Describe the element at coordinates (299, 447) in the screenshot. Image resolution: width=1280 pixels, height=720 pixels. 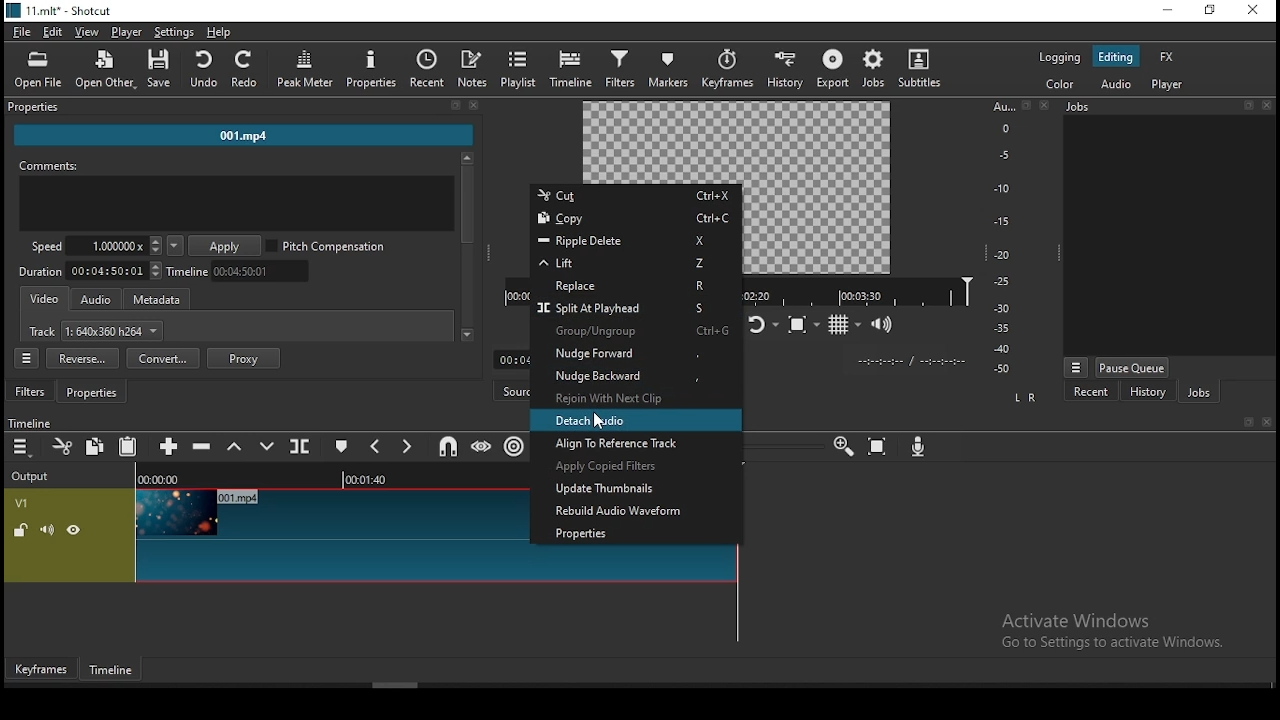
I see `split at playhead` at that location.